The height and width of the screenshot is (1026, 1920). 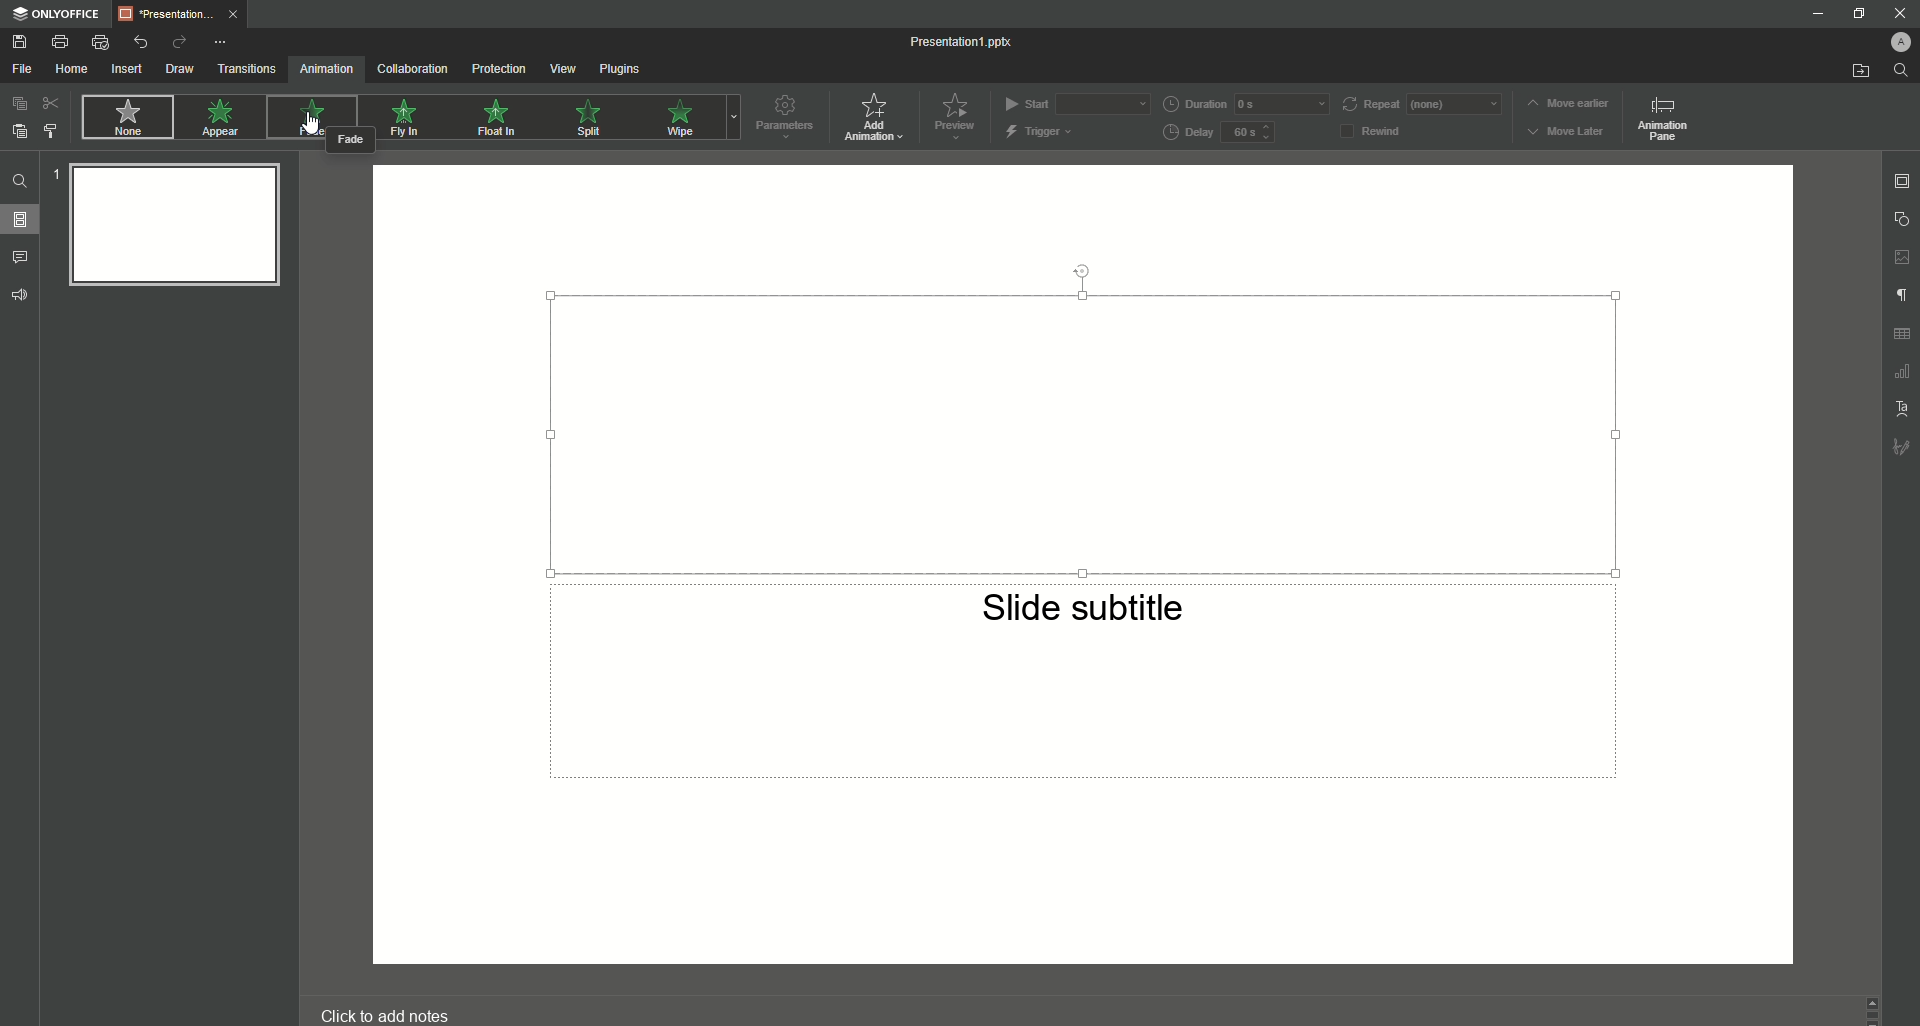 I want to click on Fade, so click(x=358, y=143).